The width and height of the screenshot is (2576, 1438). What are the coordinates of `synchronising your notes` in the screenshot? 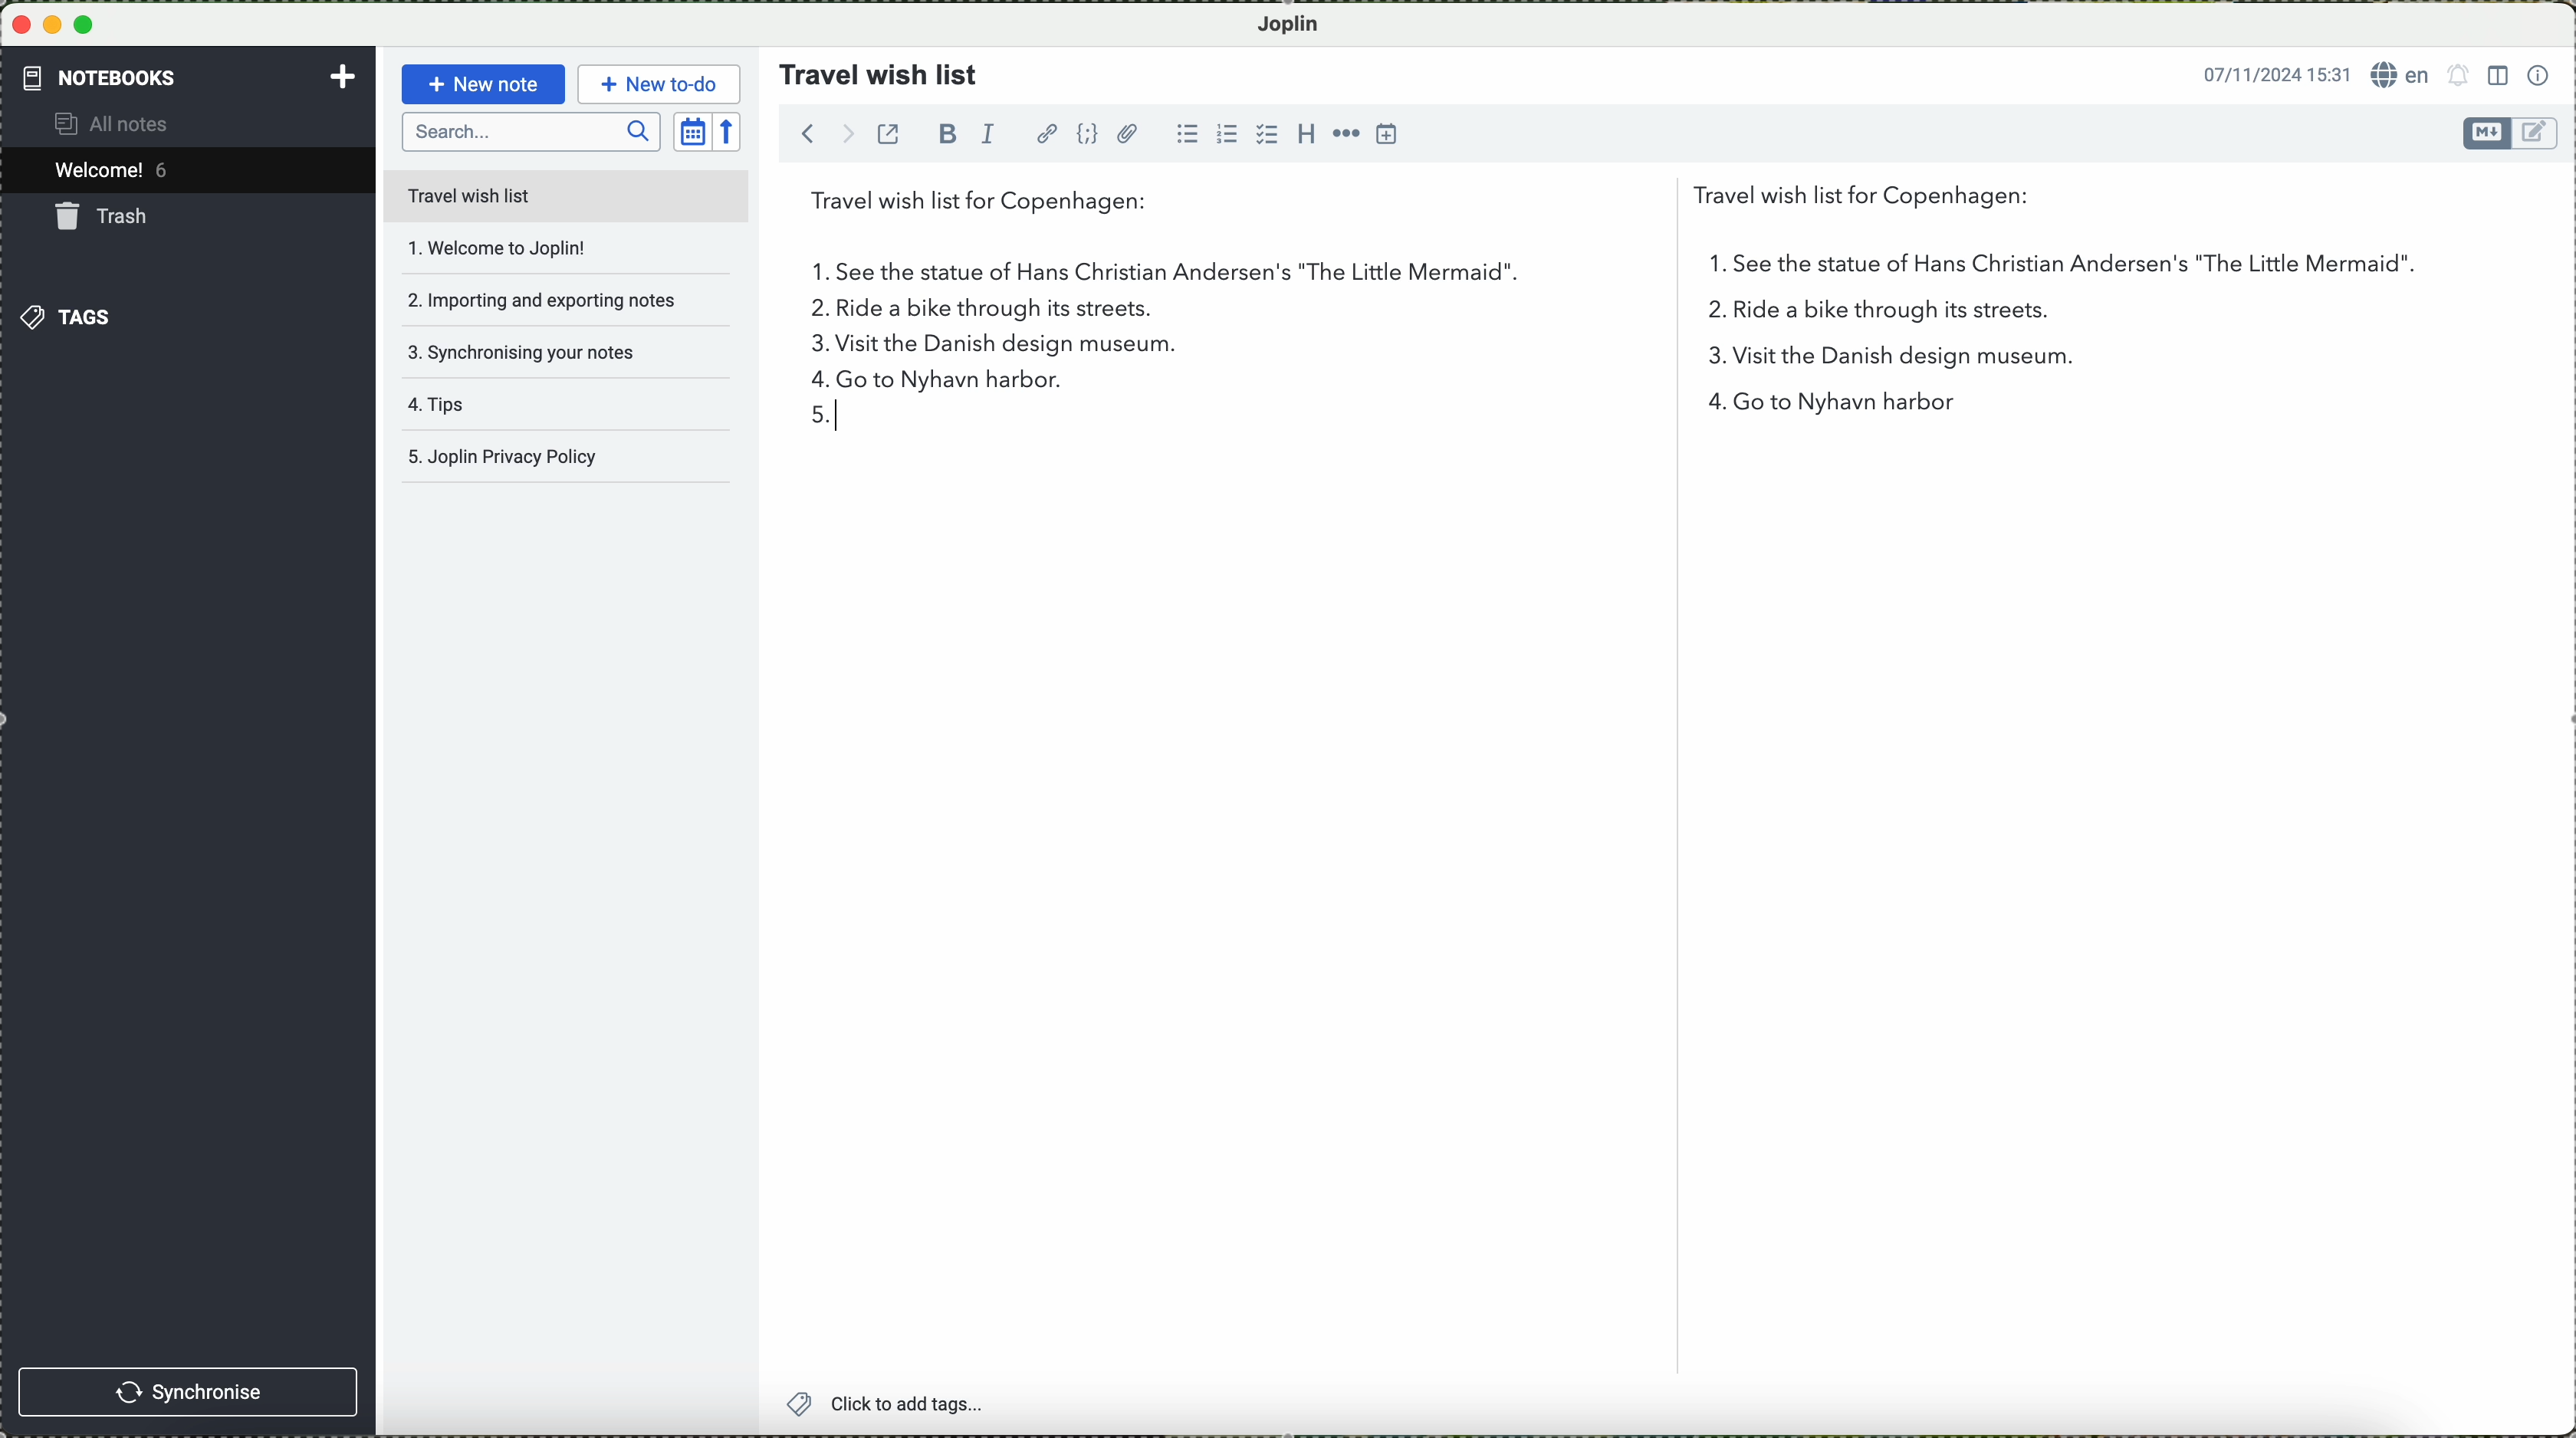 It's located at (538, 351).